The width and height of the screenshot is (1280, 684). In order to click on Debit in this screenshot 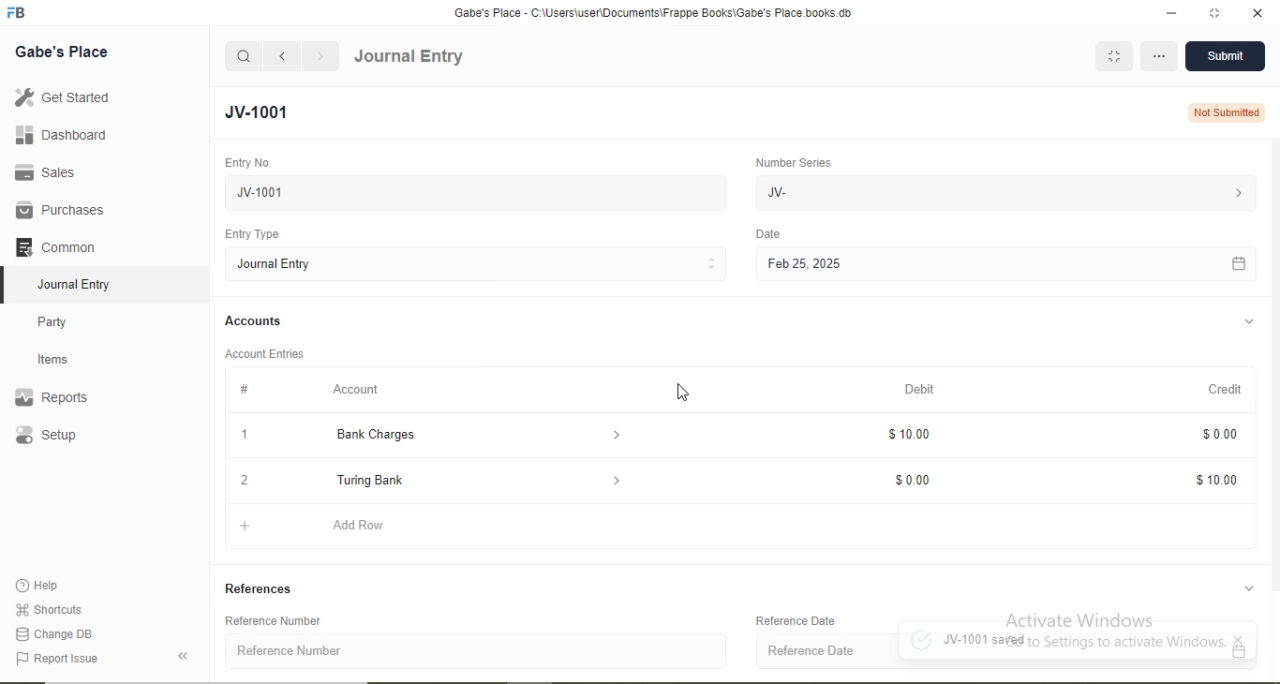, I will do `click(922, 390)`.